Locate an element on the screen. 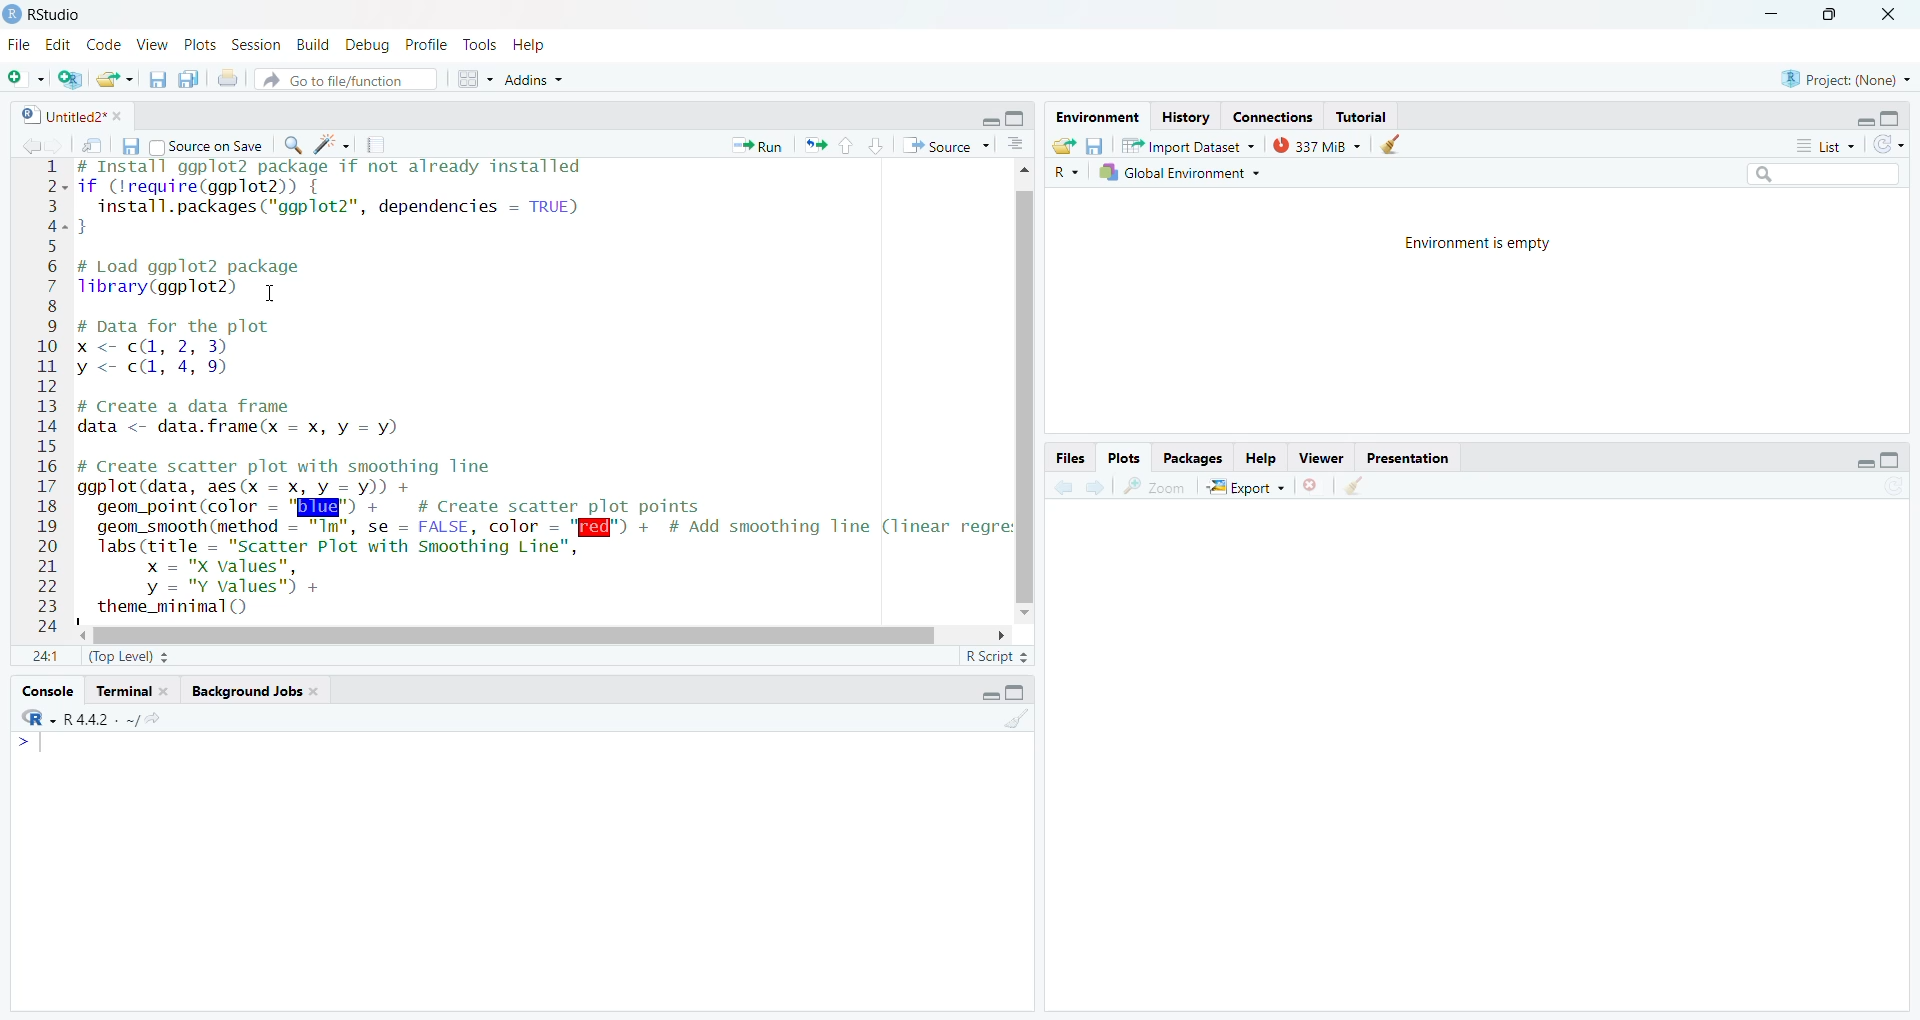 This screenshot has width=1920, height=1020. hide r script is located at coordinates (1862, 116).